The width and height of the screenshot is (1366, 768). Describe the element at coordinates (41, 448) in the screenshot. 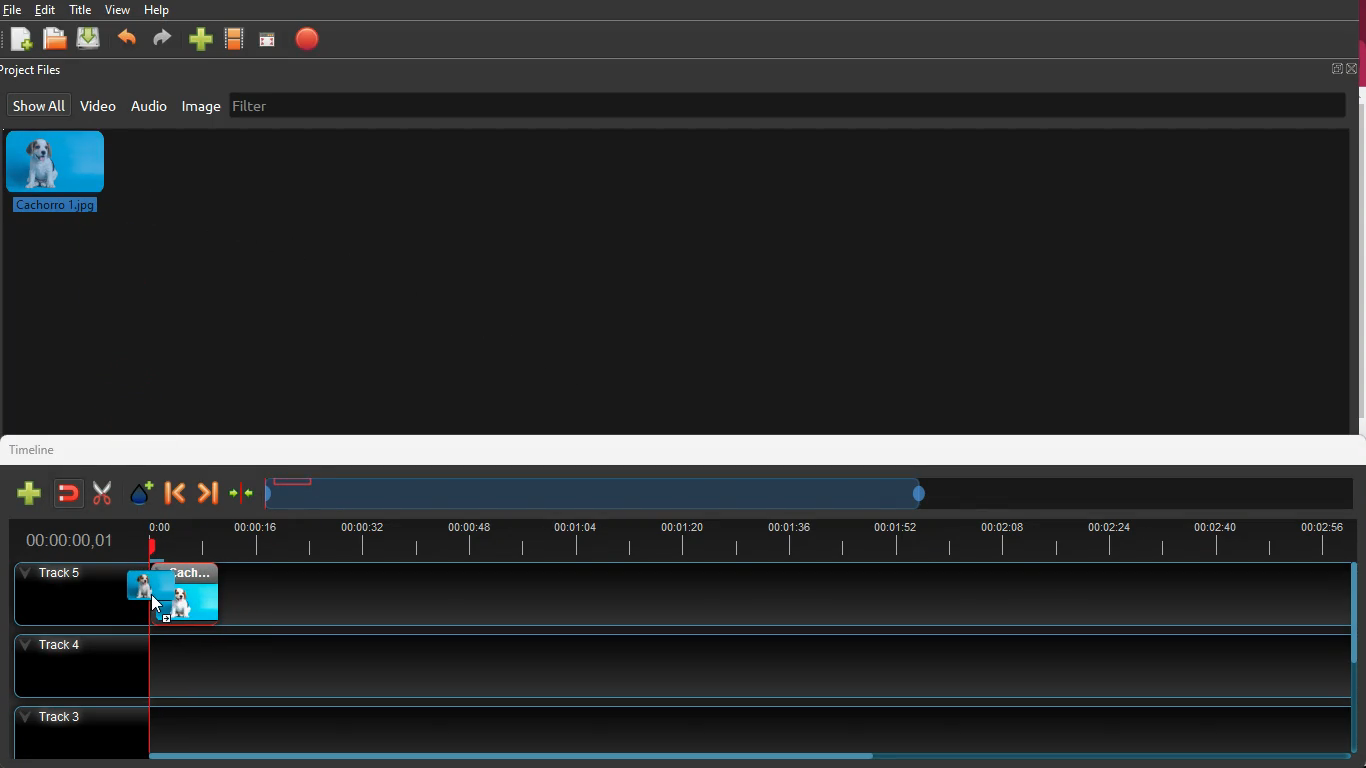

I see `timeline` at that location.